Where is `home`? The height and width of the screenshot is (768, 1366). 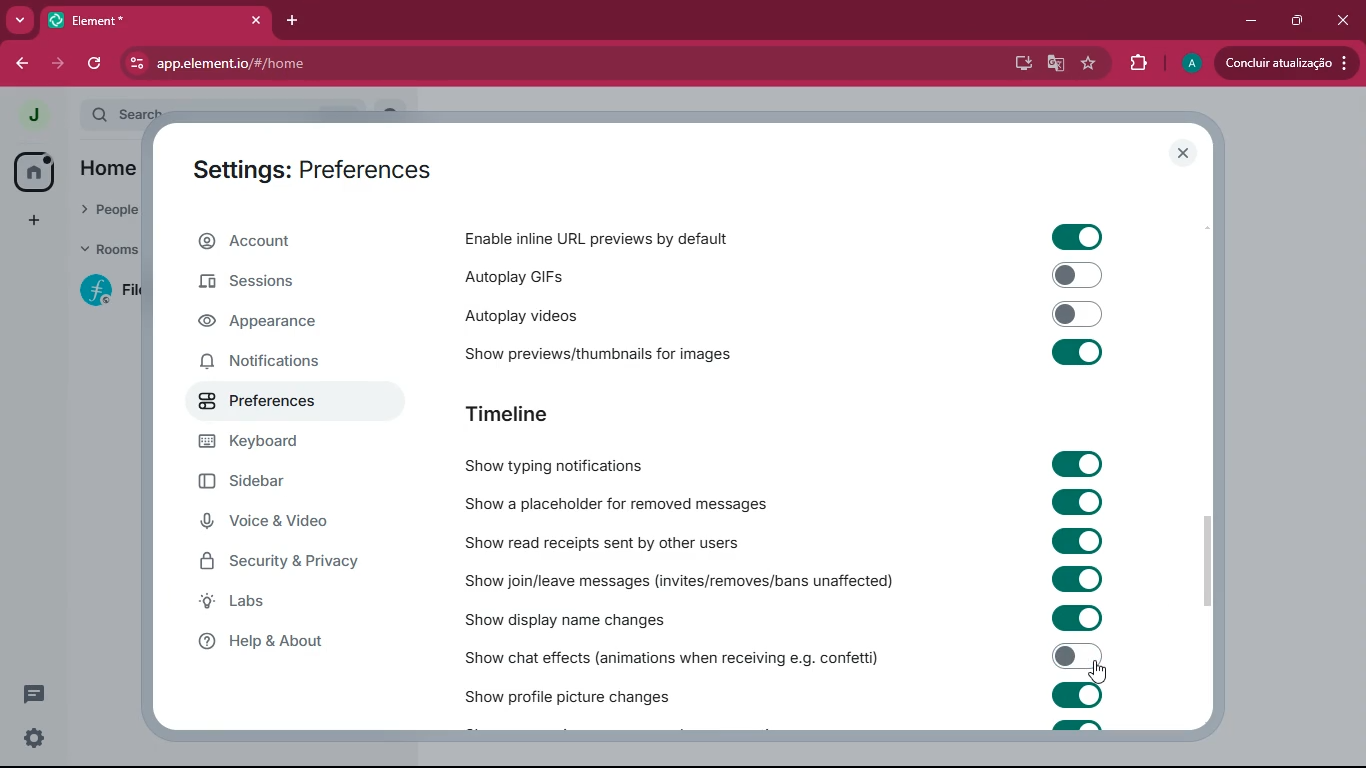
home is located at coordinates (36, 173).